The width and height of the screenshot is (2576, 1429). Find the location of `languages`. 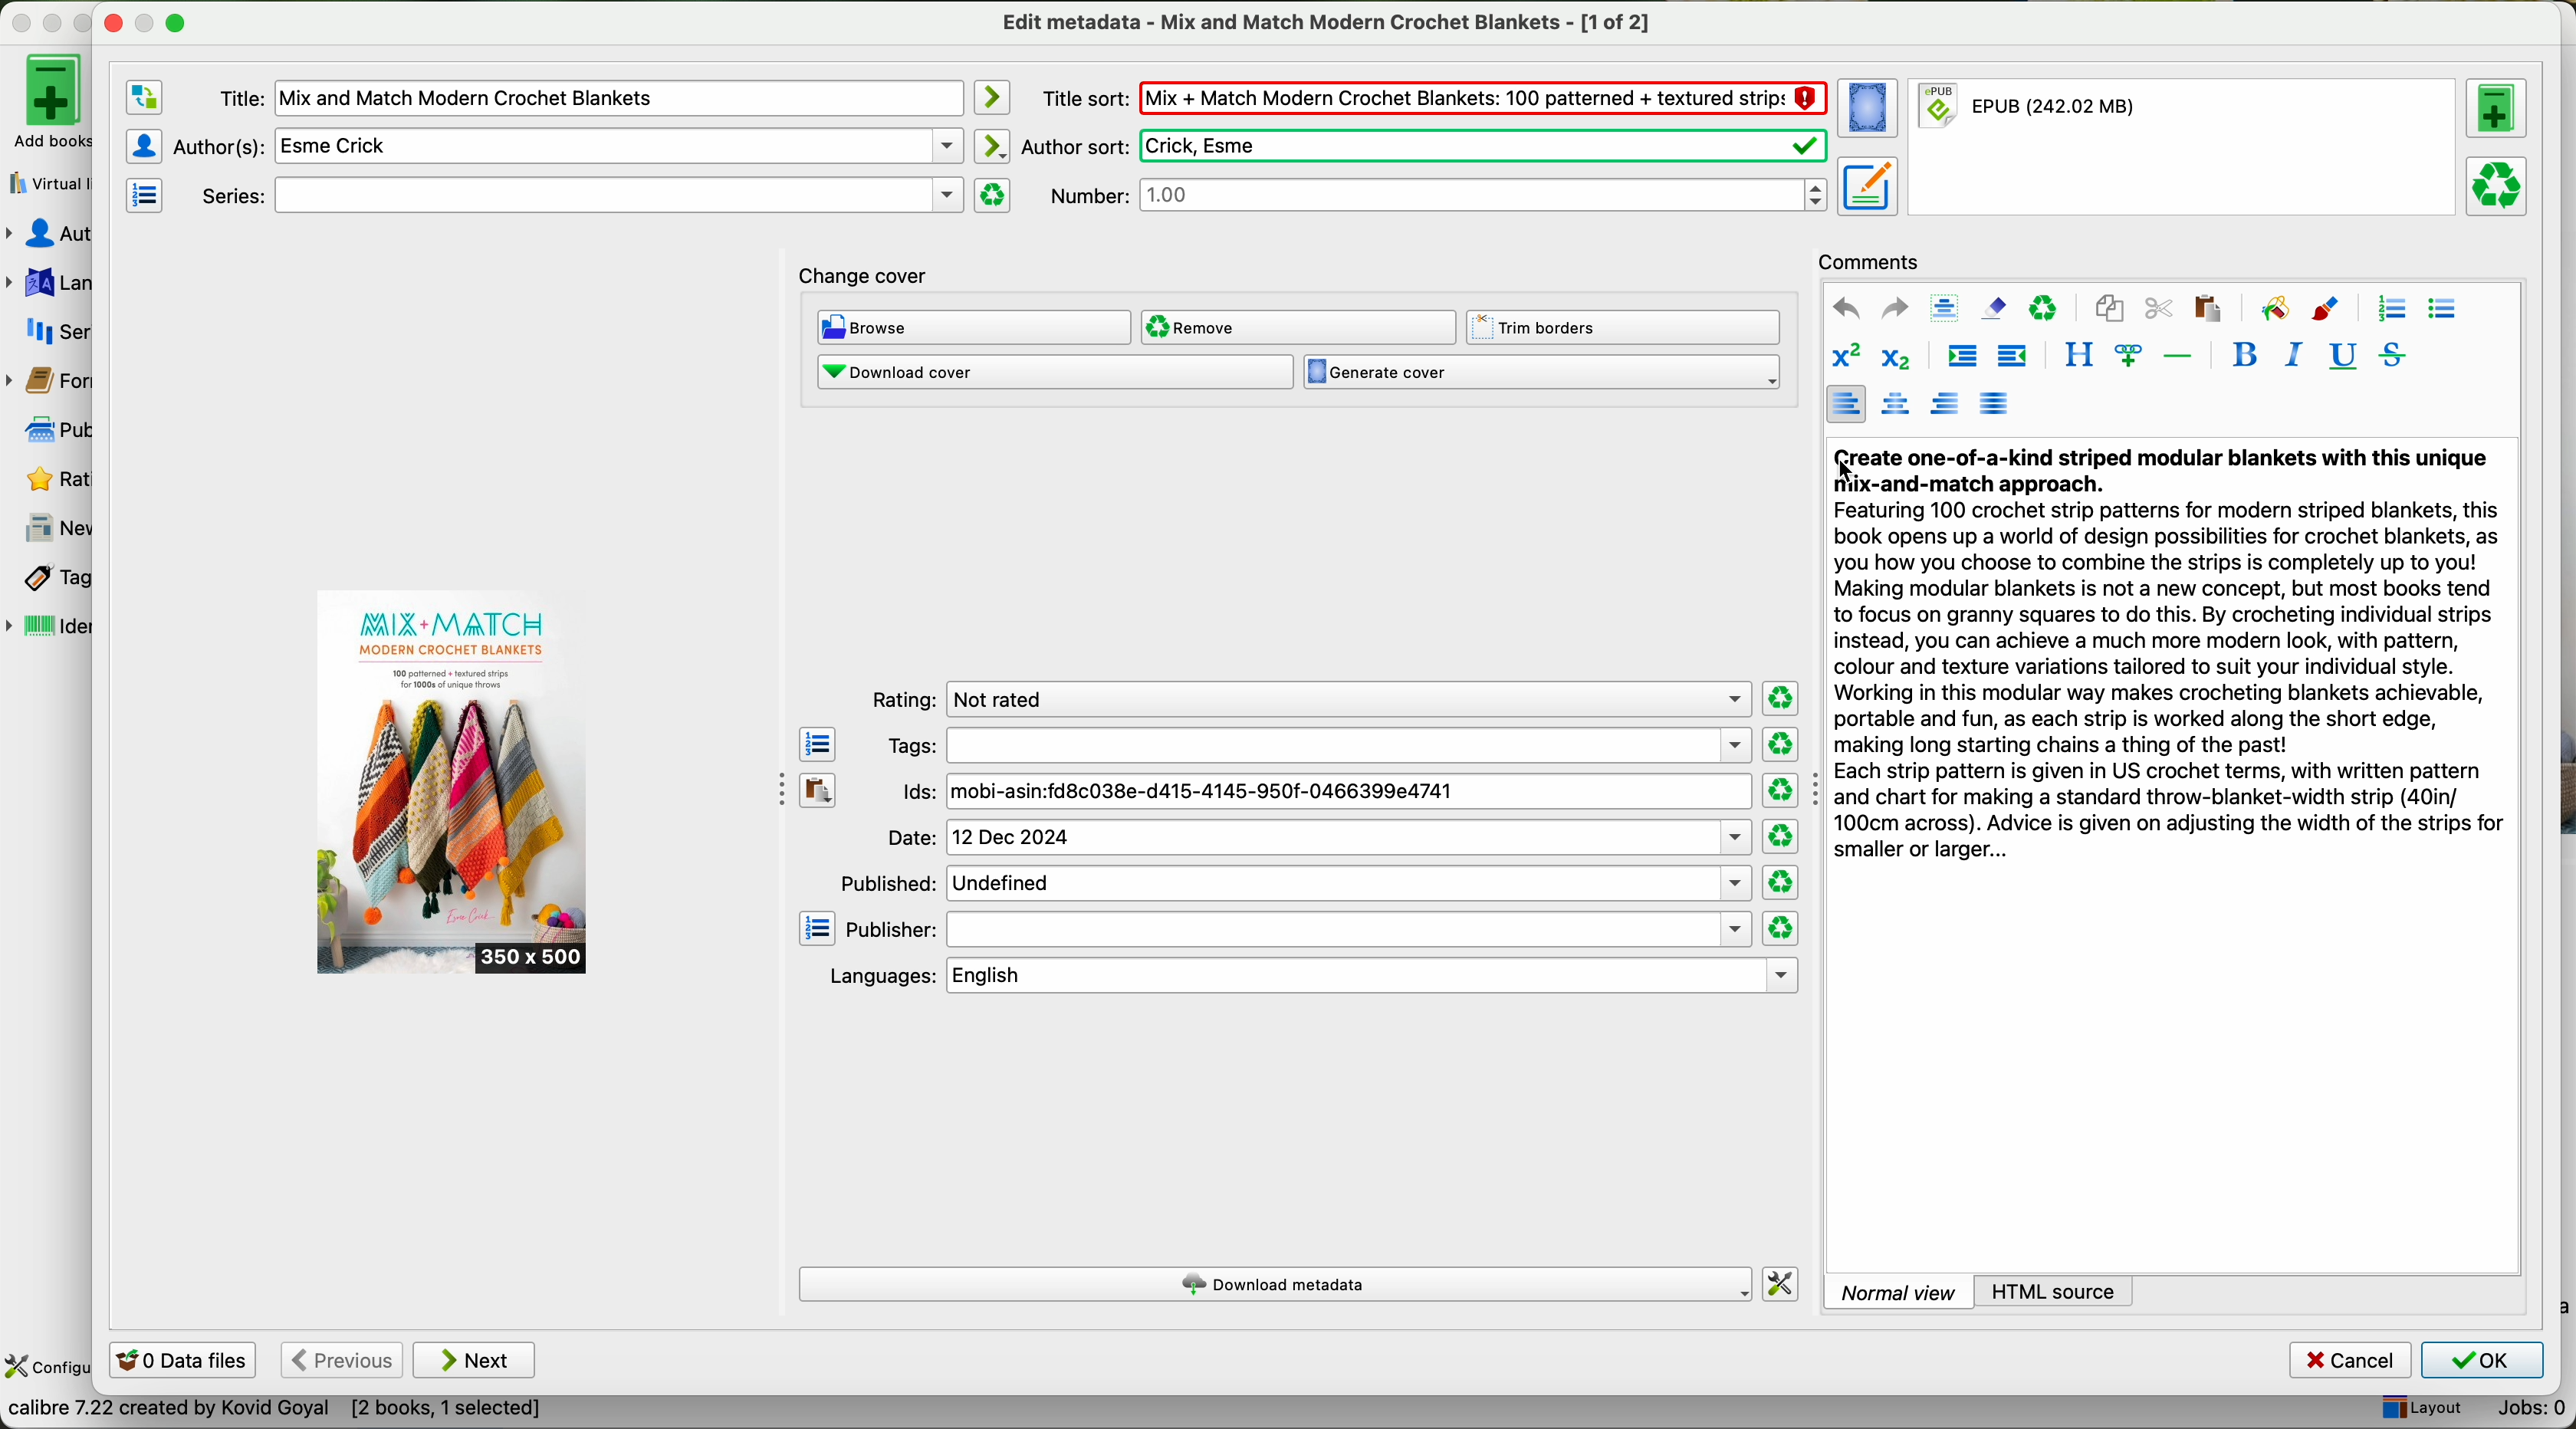

languages is located at coordinates (1309, 976).